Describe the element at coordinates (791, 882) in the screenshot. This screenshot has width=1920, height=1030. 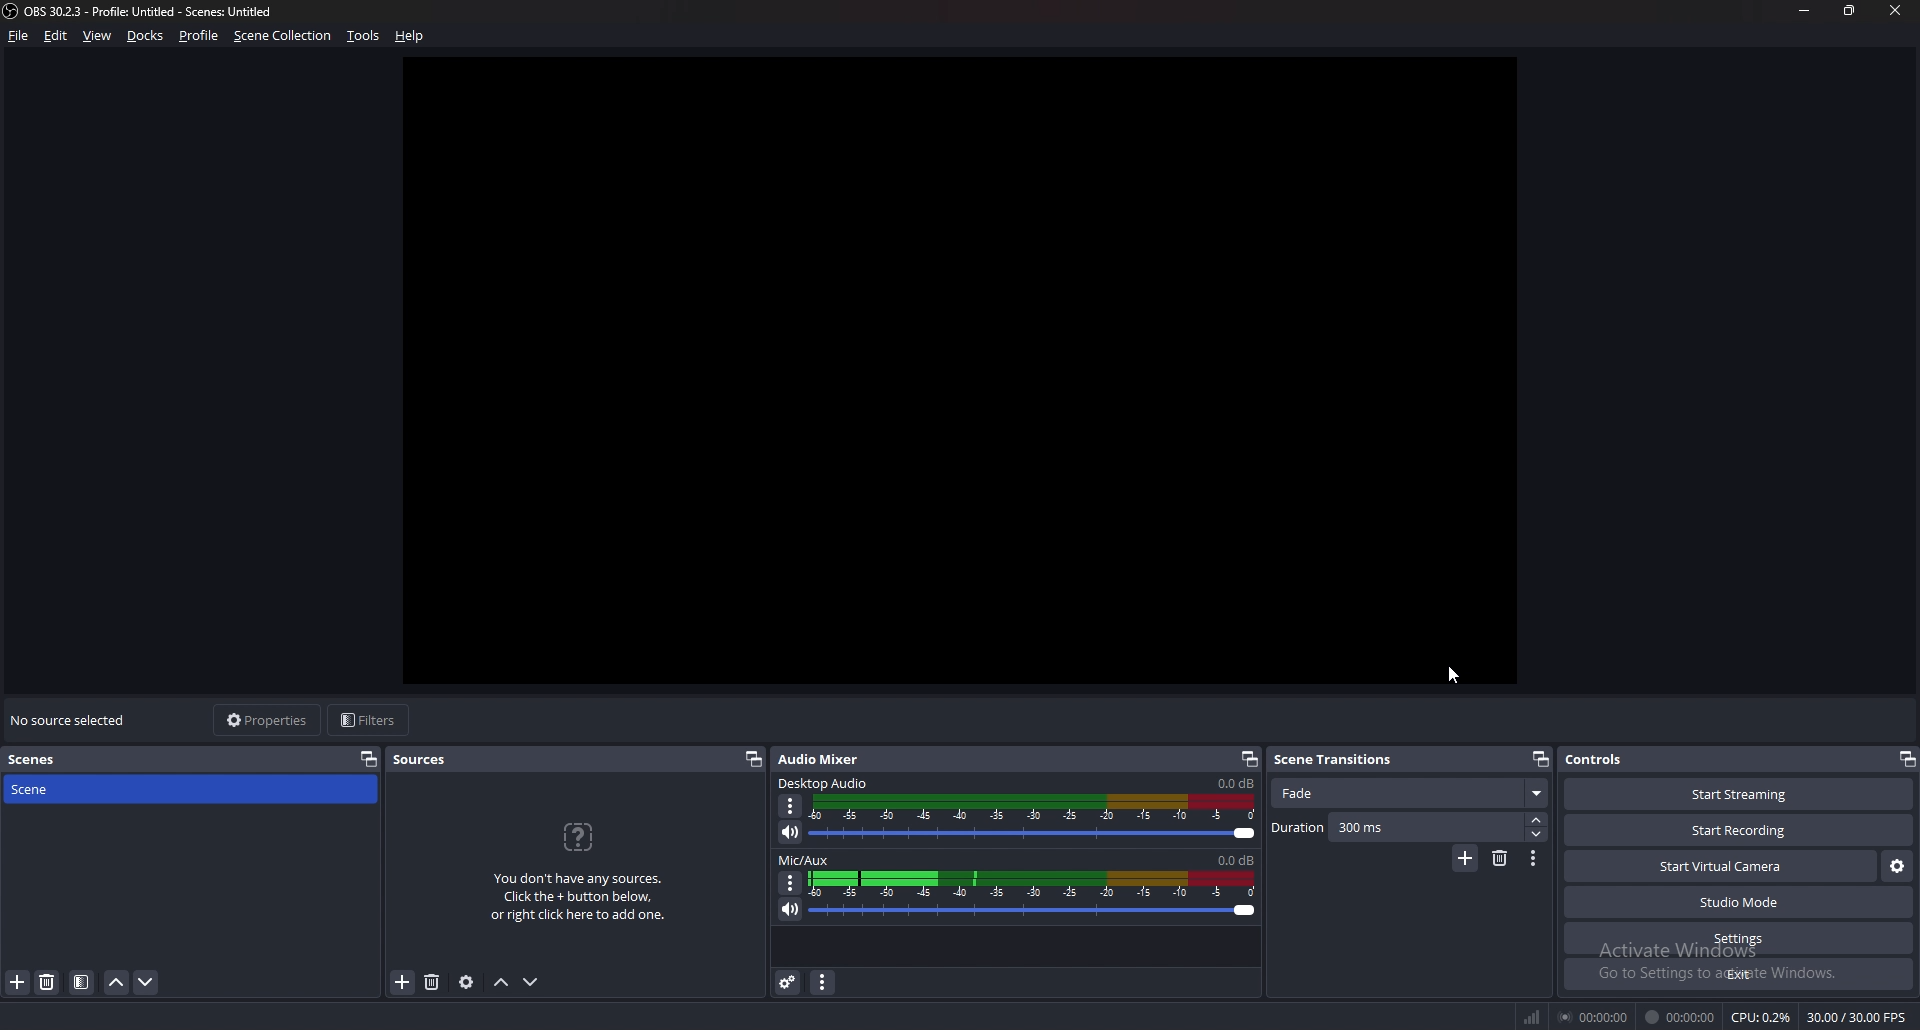
I see `options` at that location.